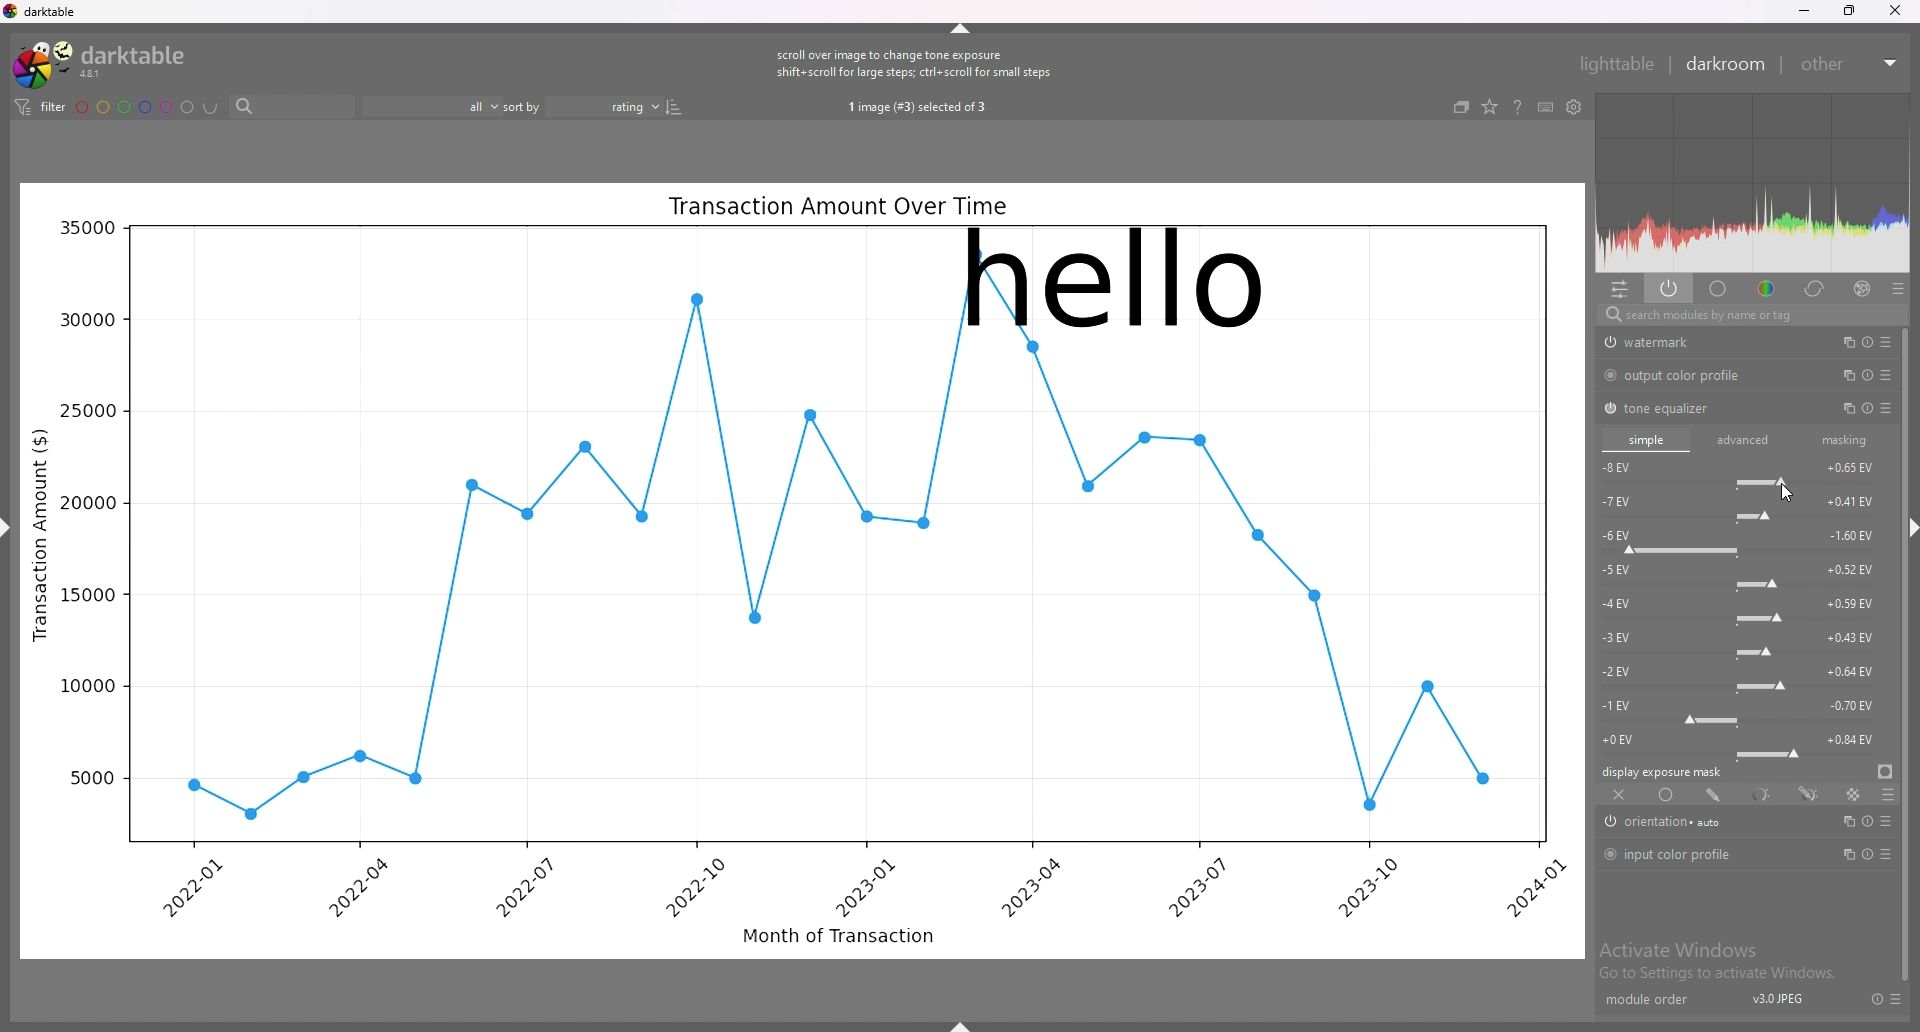 The width and height of the screenshot is (1920, 1032). I want to click on hide sidebar, so click(1914, 530).